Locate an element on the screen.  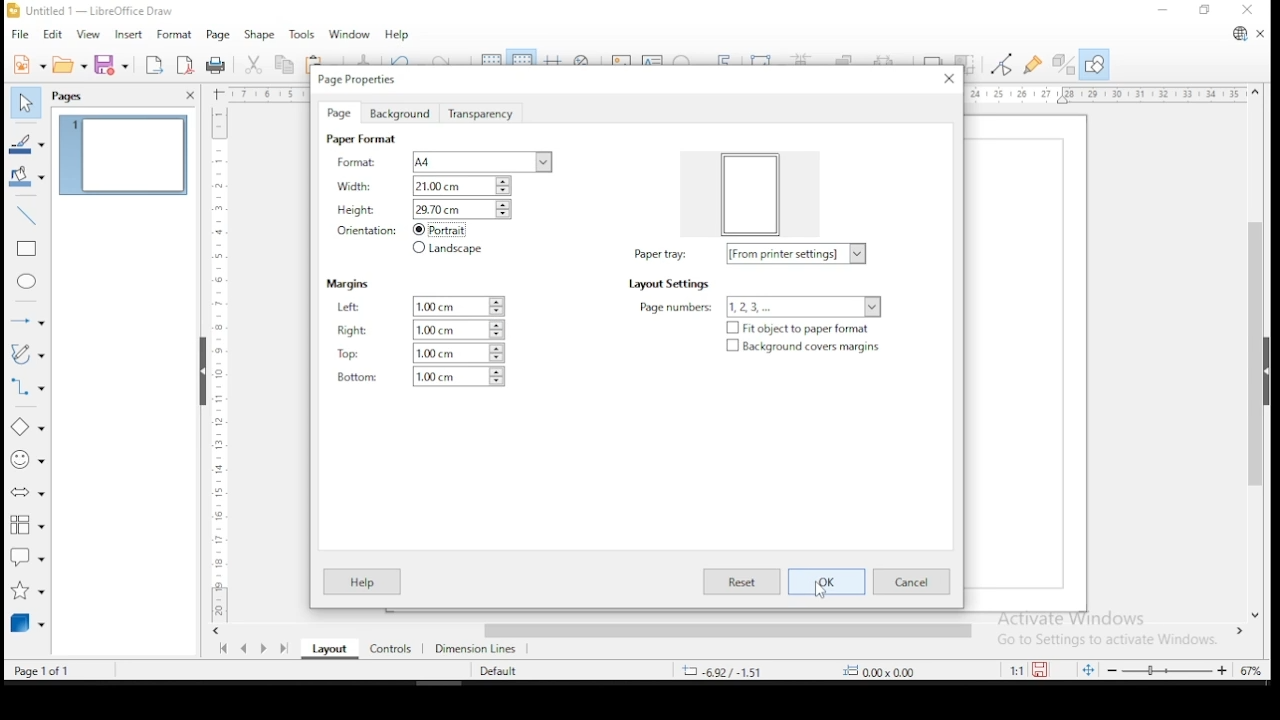
save is located at coordinates (114, 65).